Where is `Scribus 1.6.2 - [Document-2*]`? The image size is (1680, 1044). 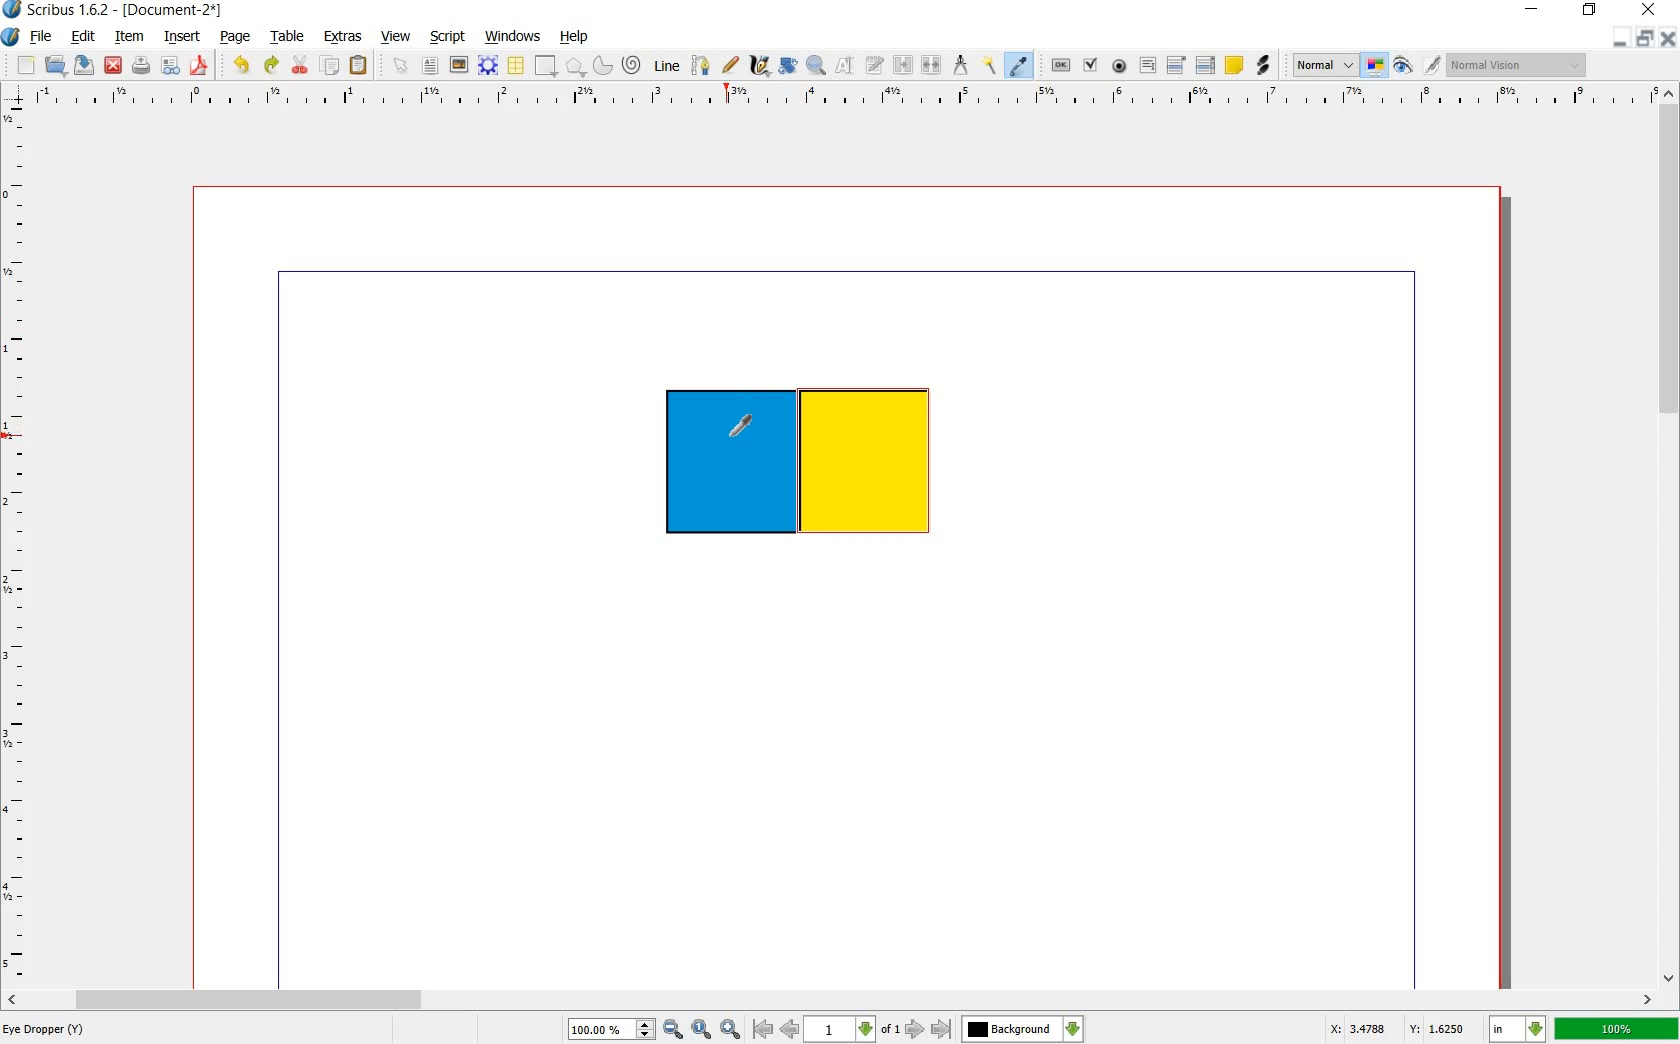
Scribus 1.6.2 - [Document-2*] is located at coordinates (115, 10).